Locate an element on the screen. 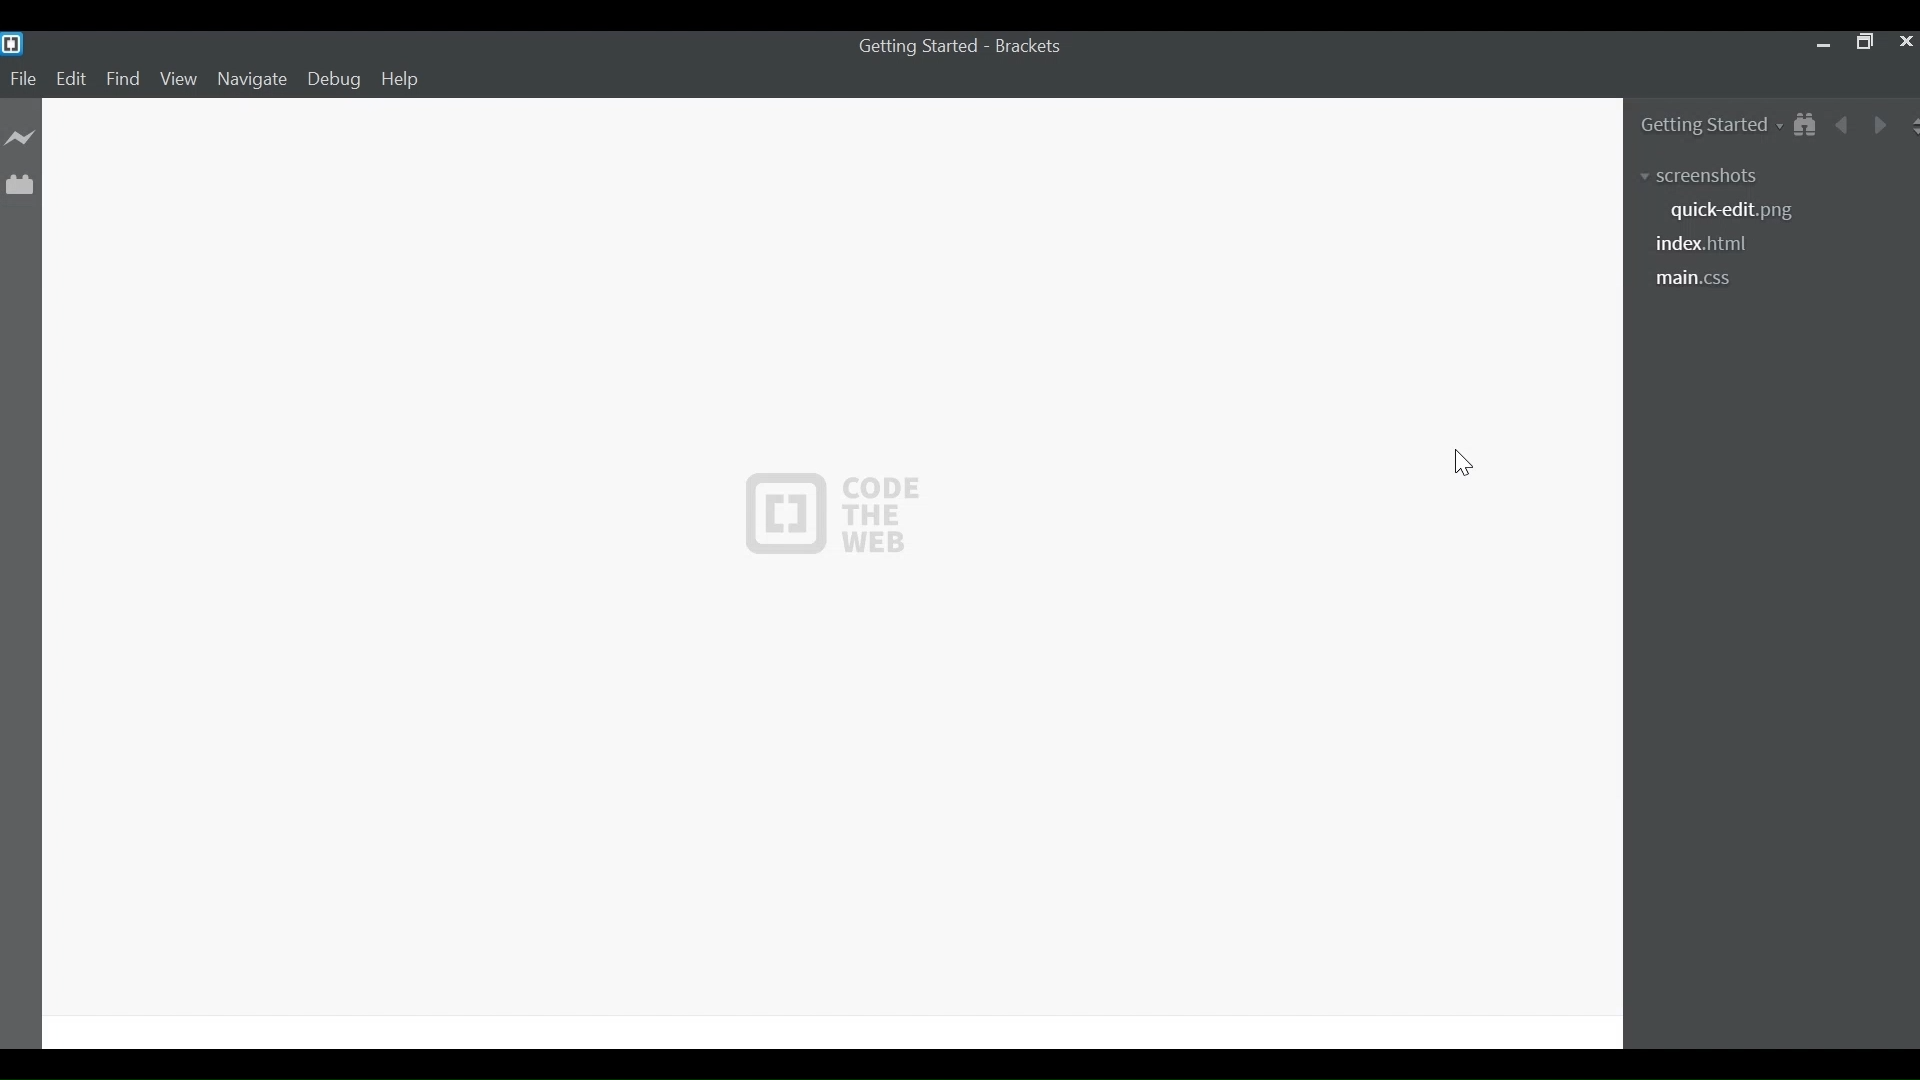  Live Preview is located at coordinates (20, 137).